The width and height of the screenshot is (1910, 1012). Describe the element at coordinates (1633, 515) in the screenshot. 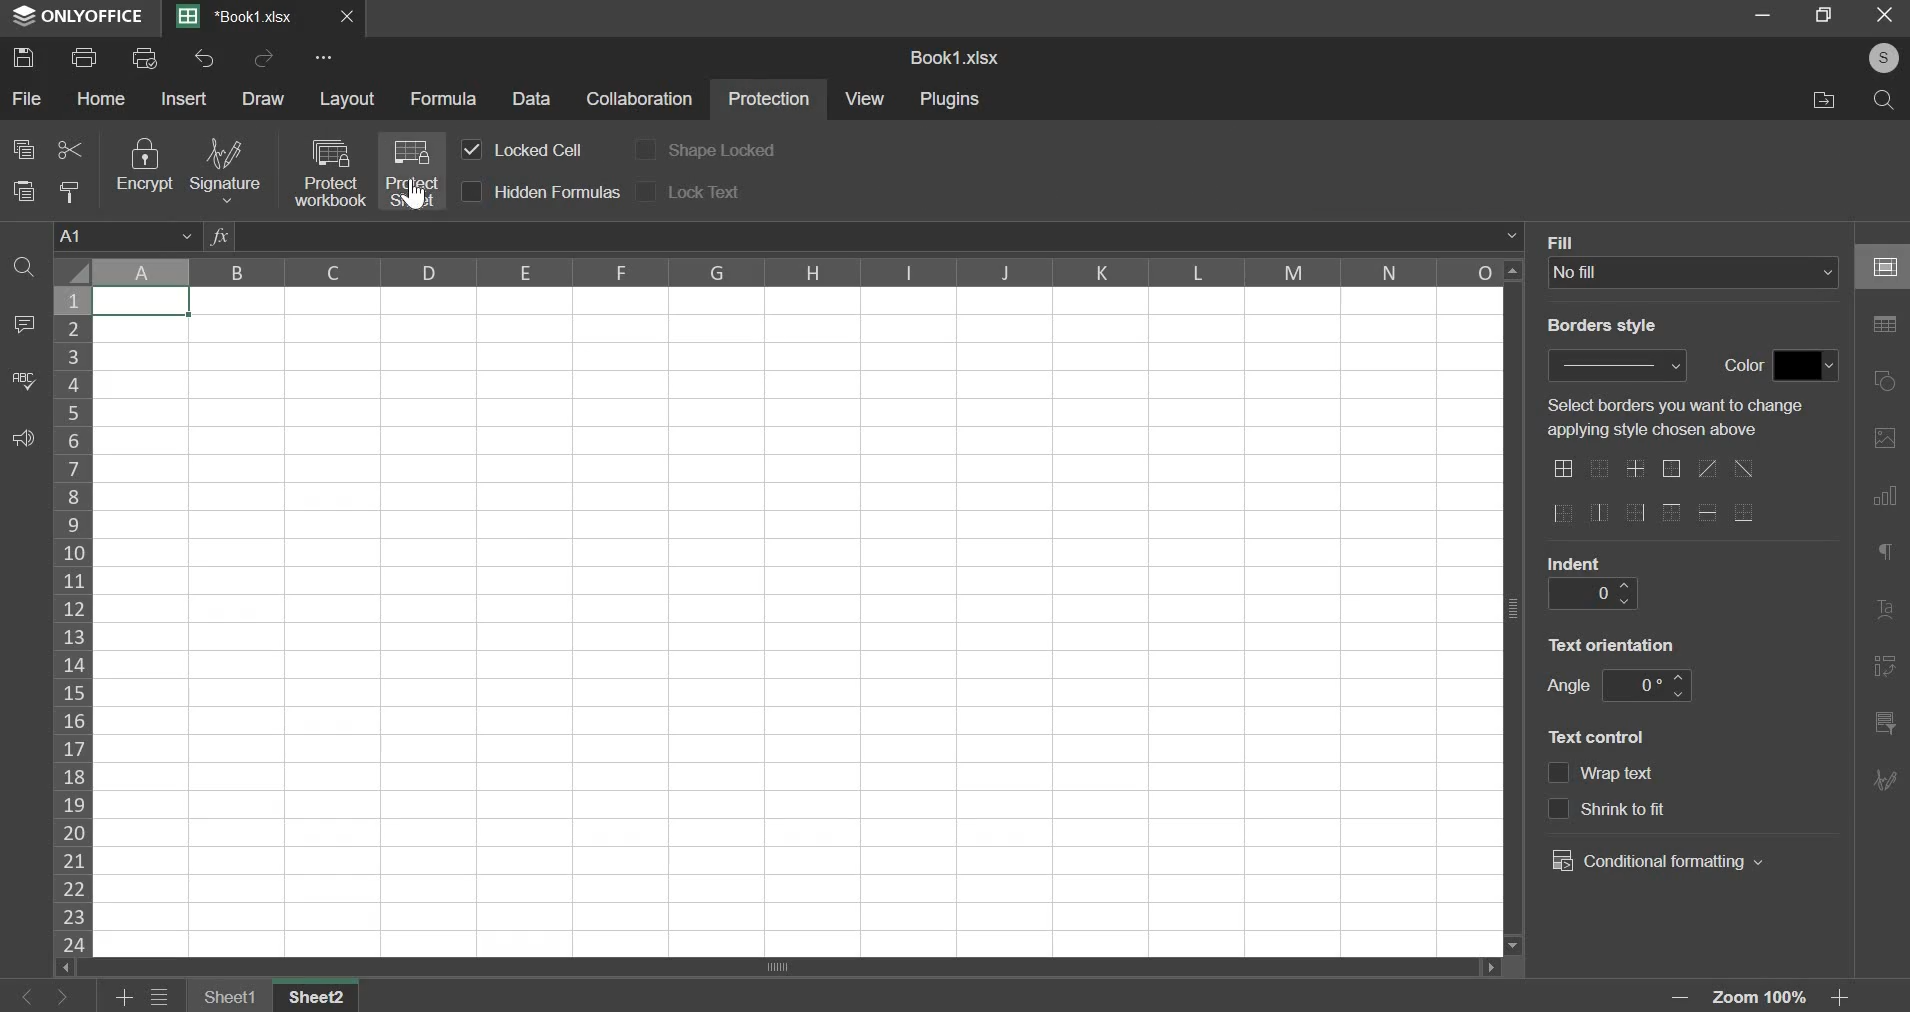

I see `border options` at that location.